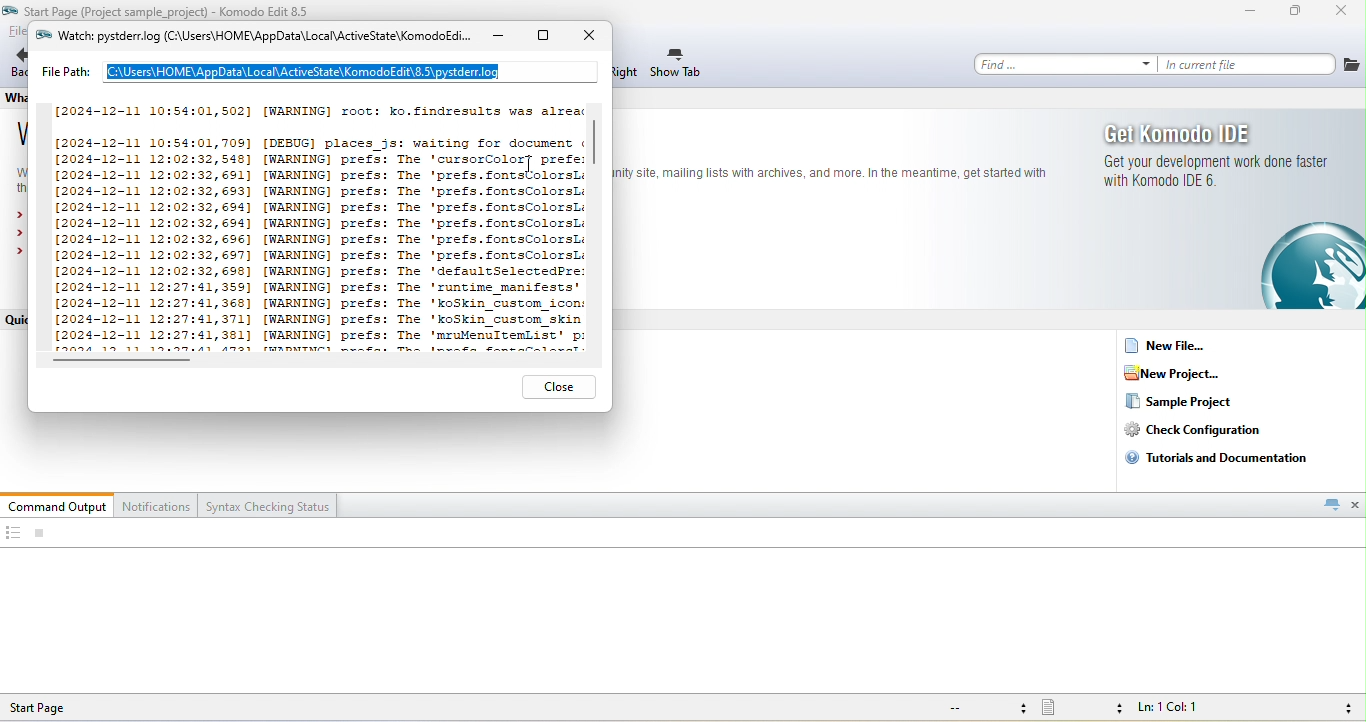  I want to click on in current file, so click(1248, 64).